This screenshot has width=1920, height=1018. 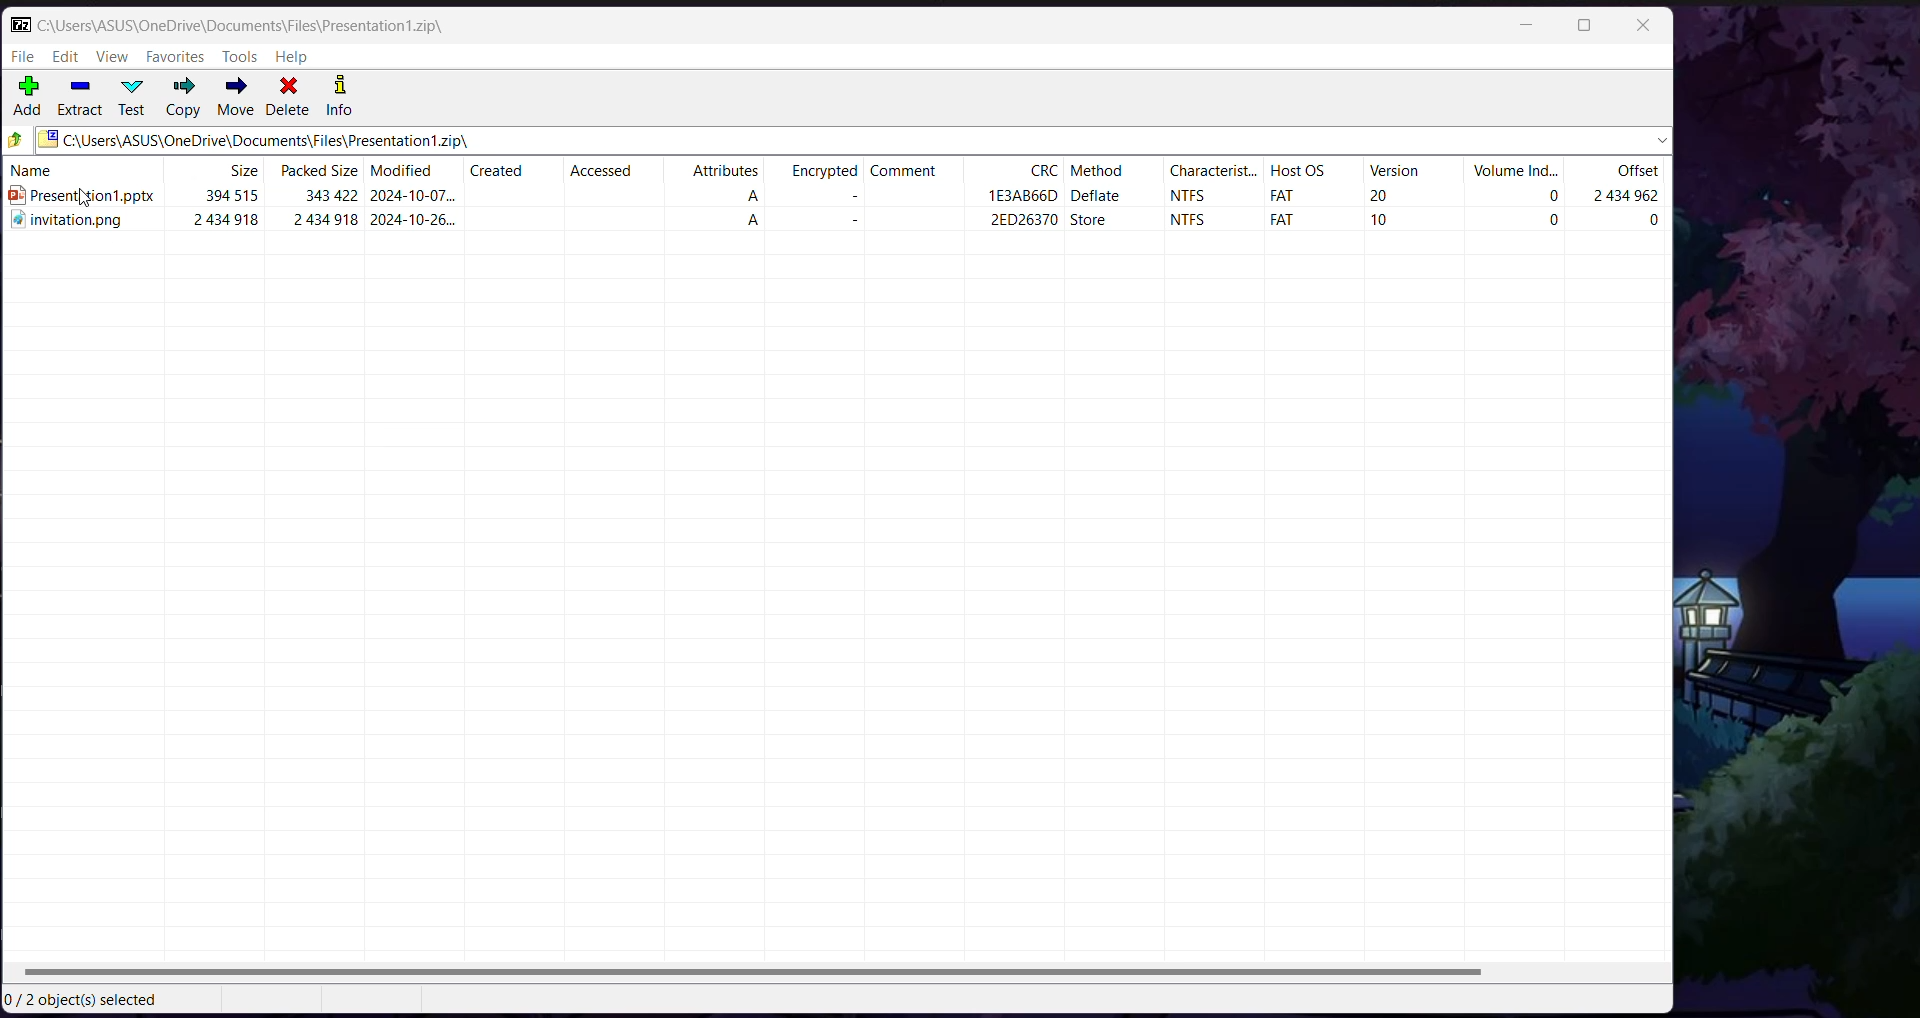 I want to click on Add, so click(x=28, y=97).